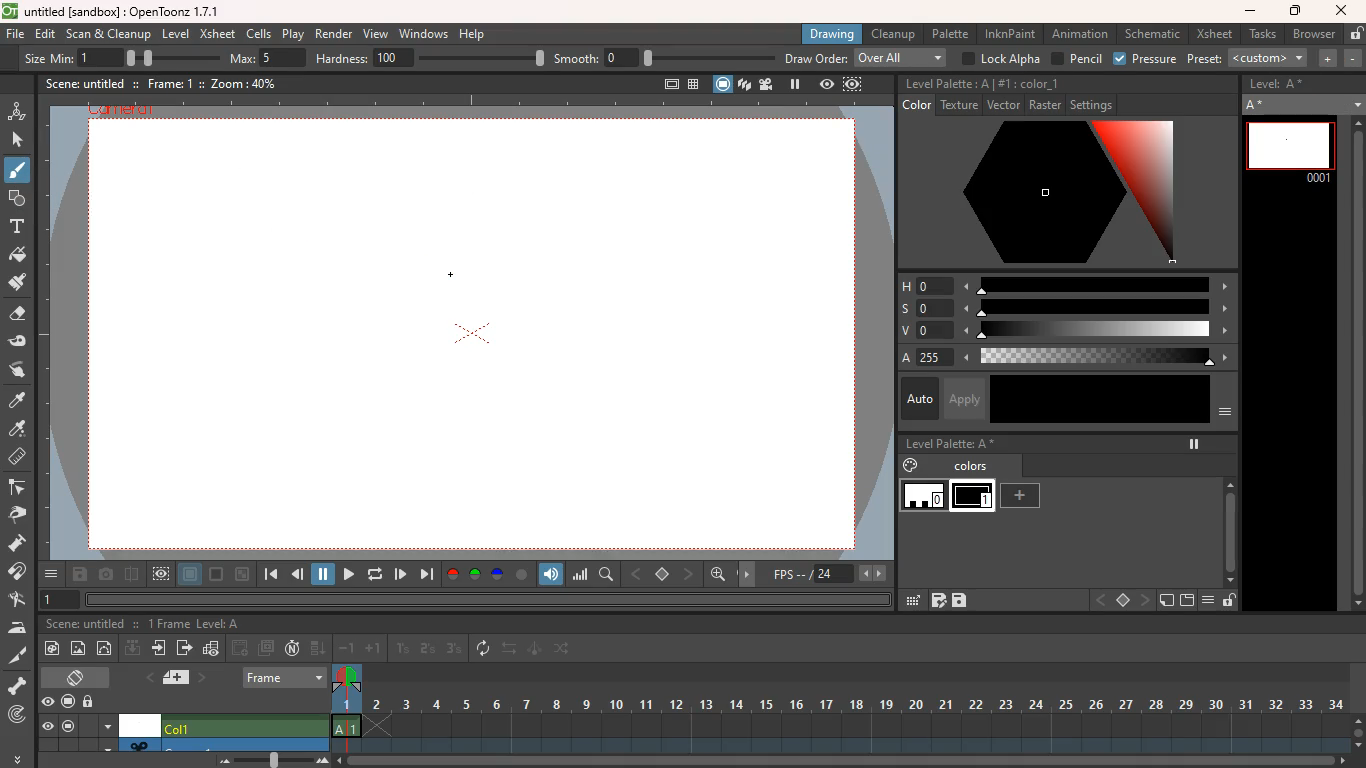 The height and width of the screenshot is (768, 1366). What do you see at coordinates (1225, 523) in the screenshot?
I see `scroll` at bounding box center [1225, 523].